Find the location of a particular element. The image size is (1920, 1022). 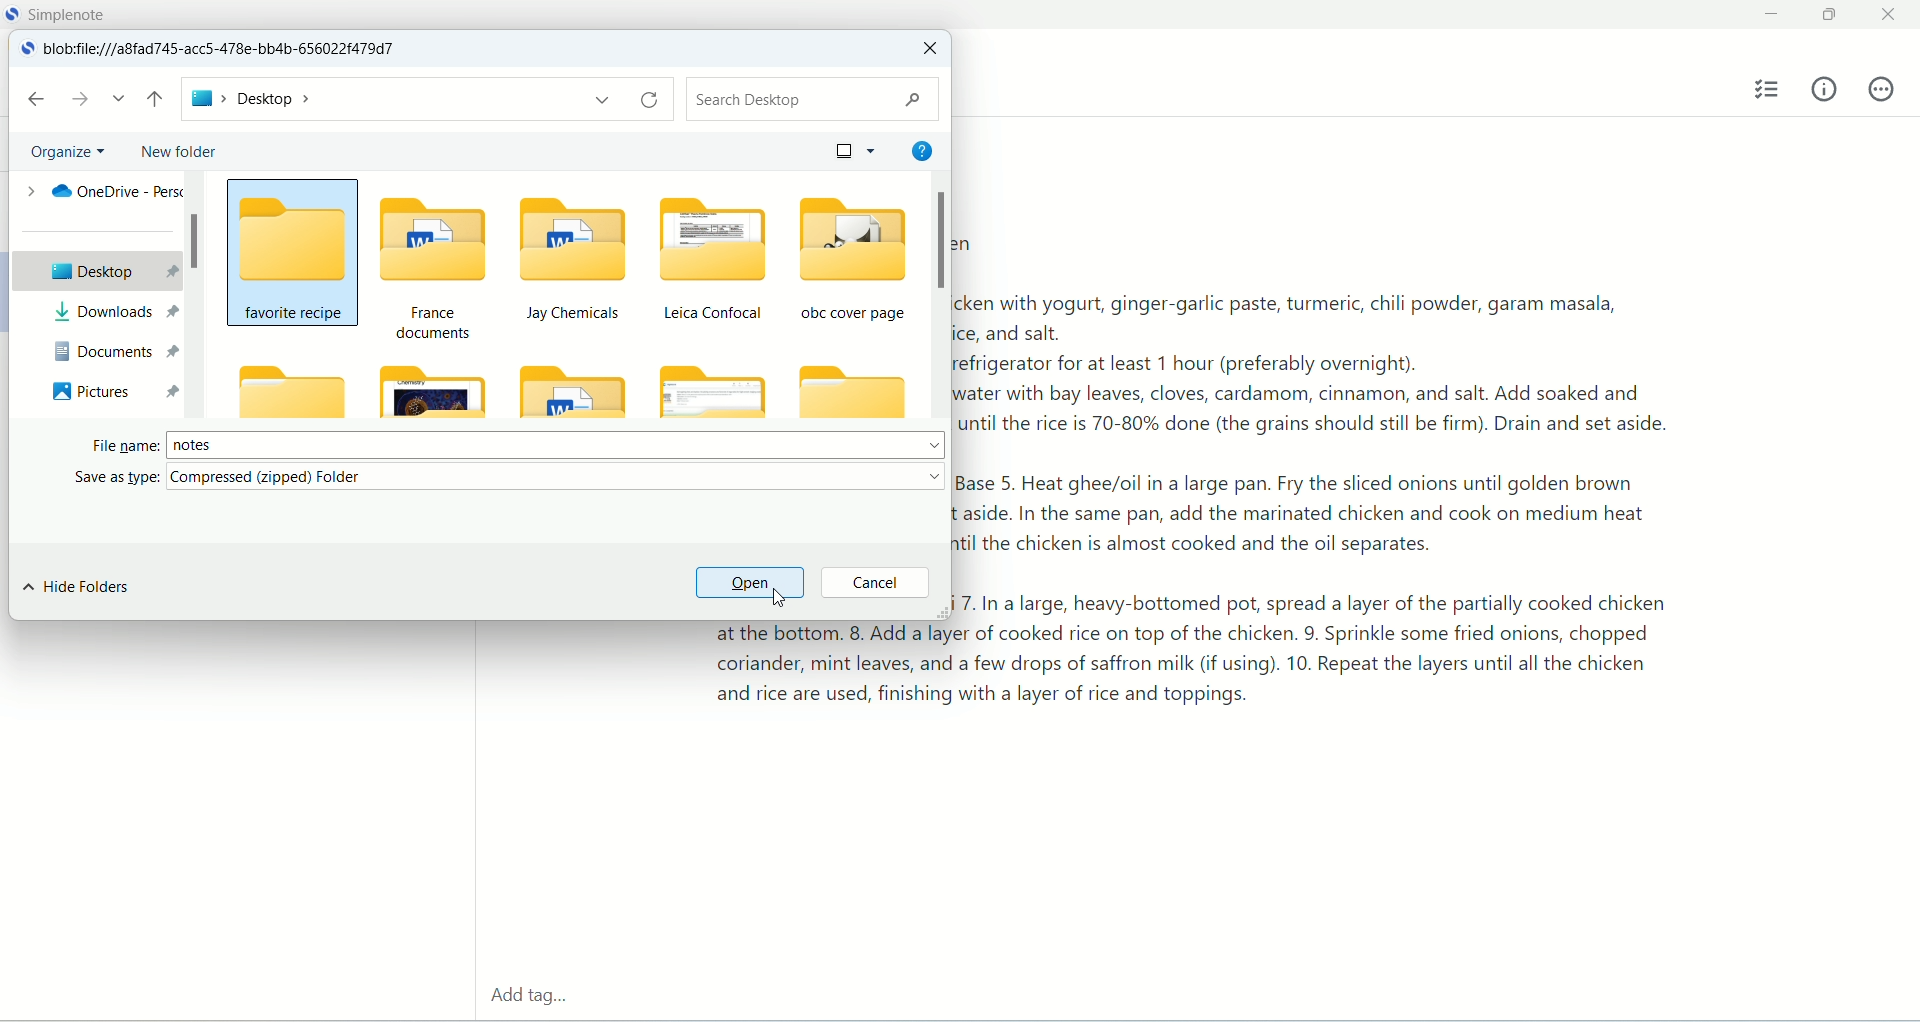

documents is located at coordinates (112, 350).